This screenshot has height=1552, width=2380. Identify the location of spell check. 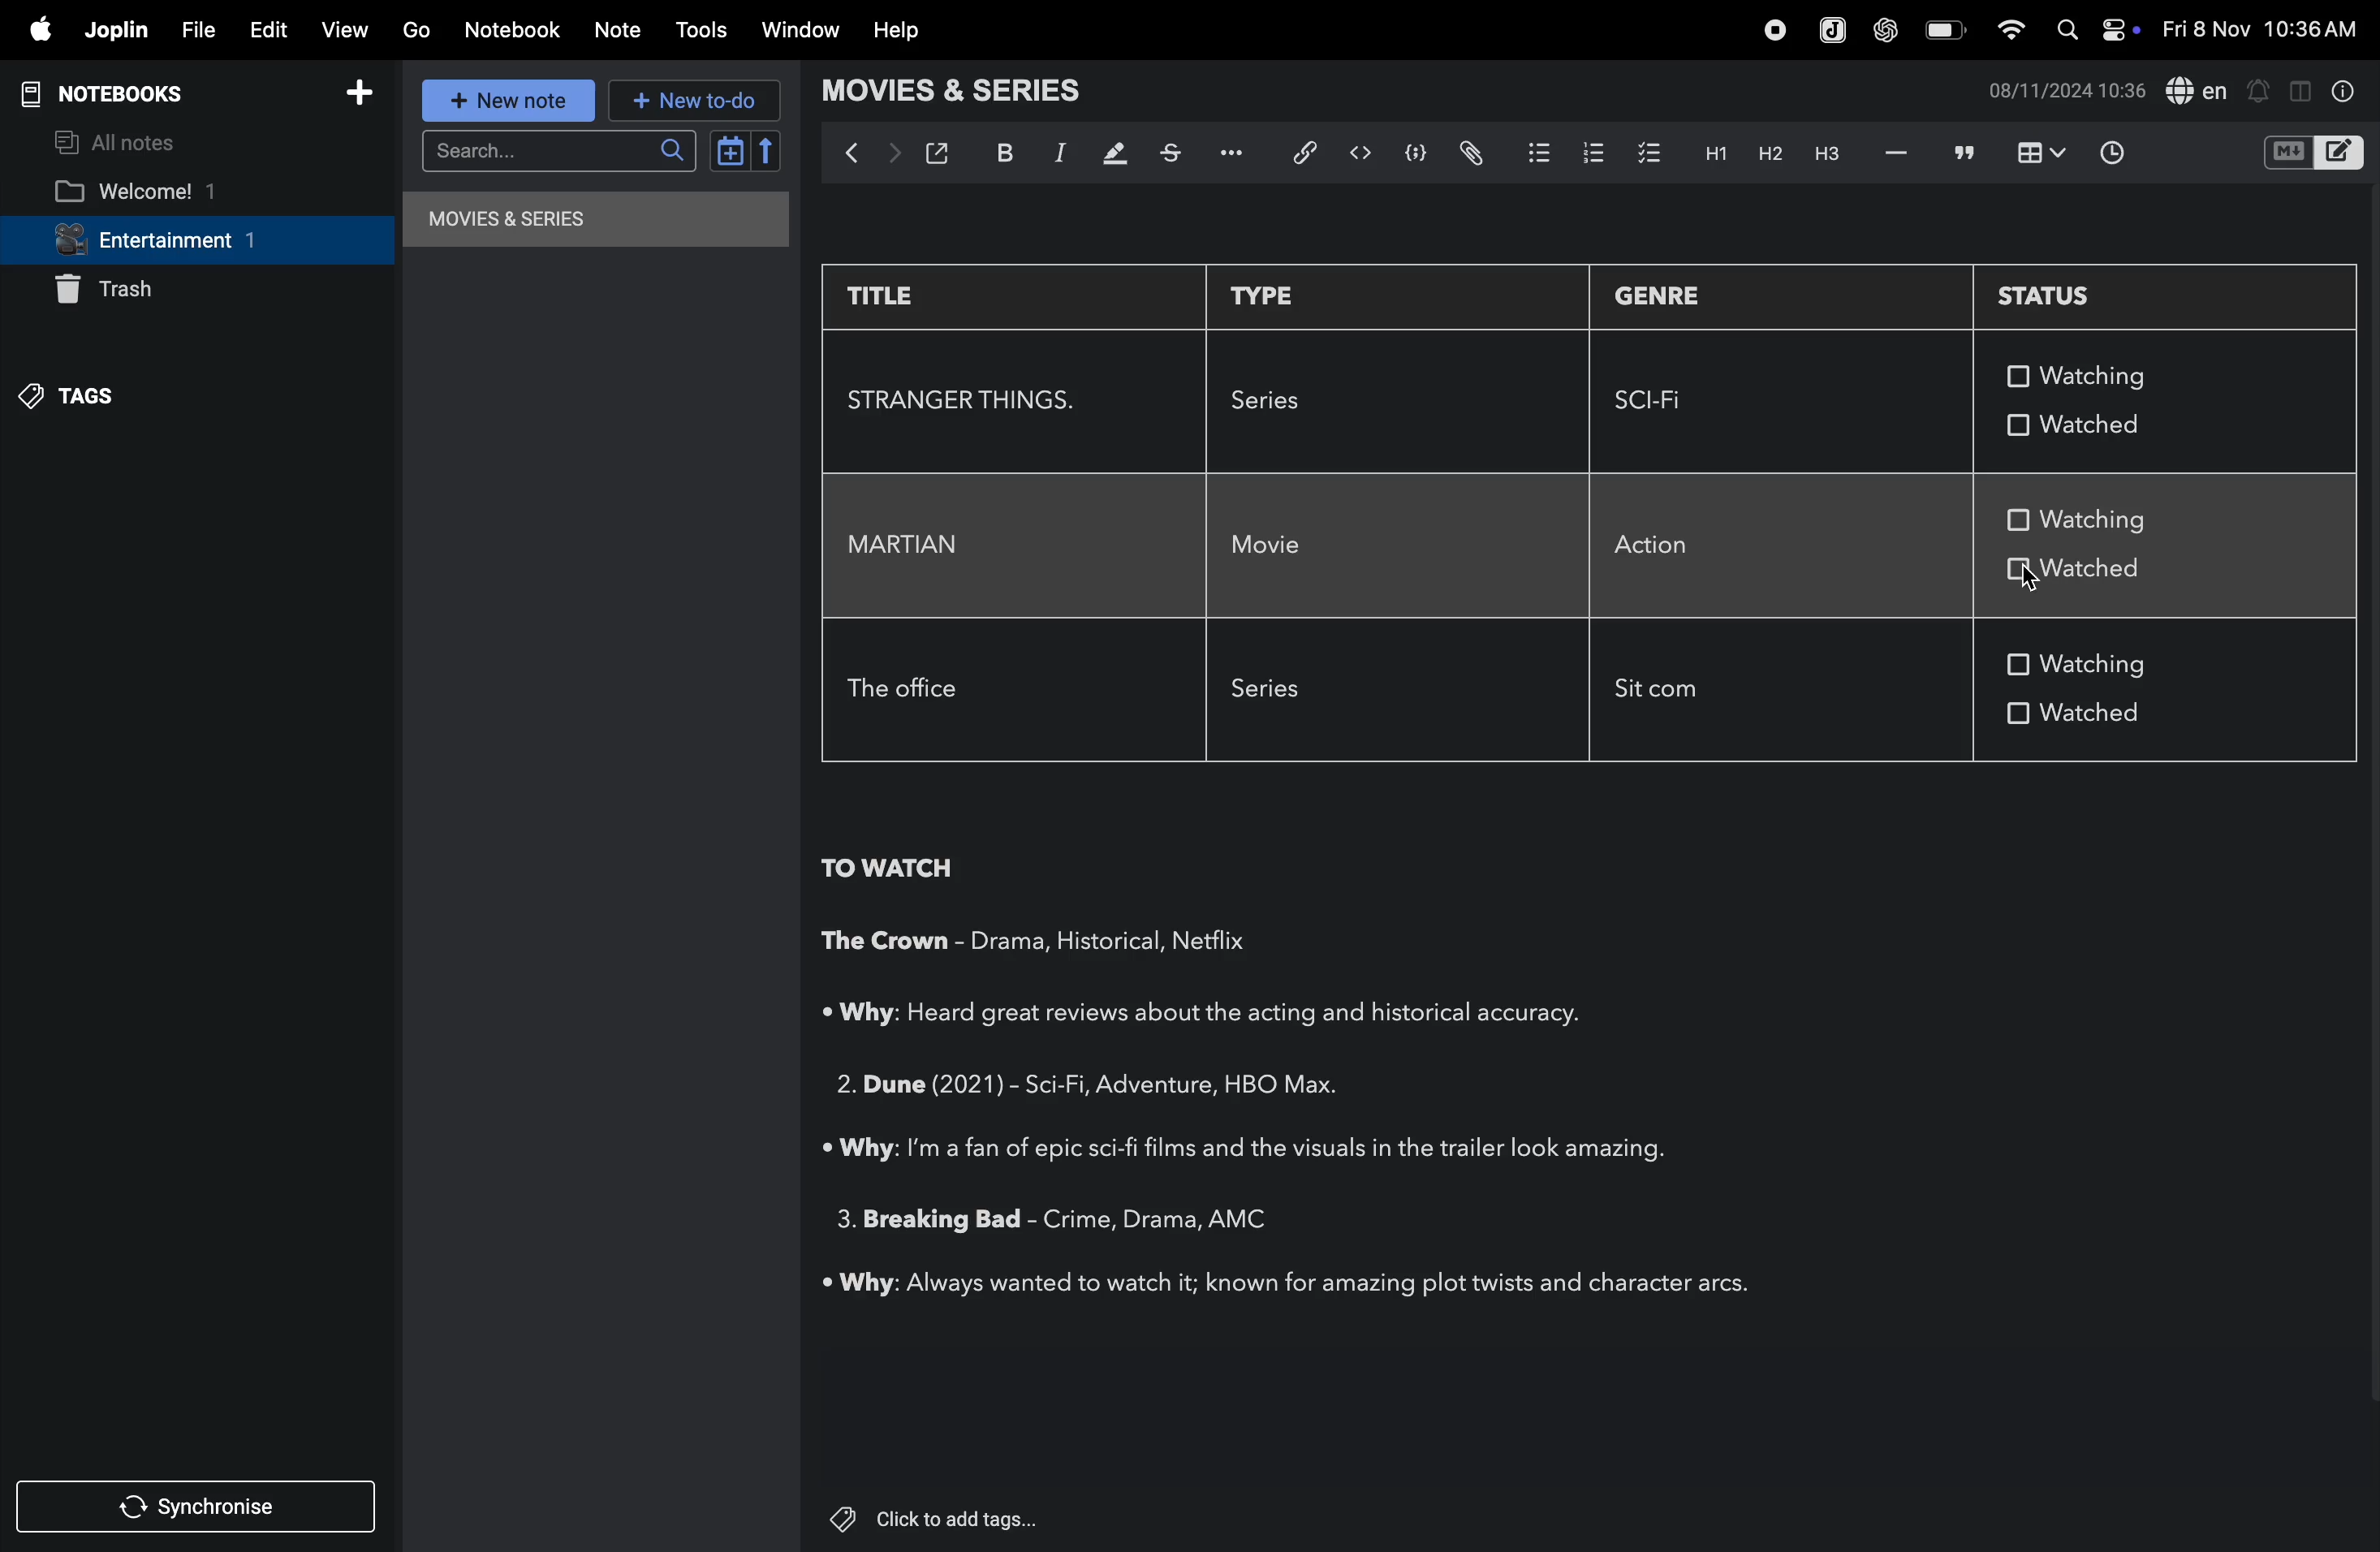
(2201, 89).